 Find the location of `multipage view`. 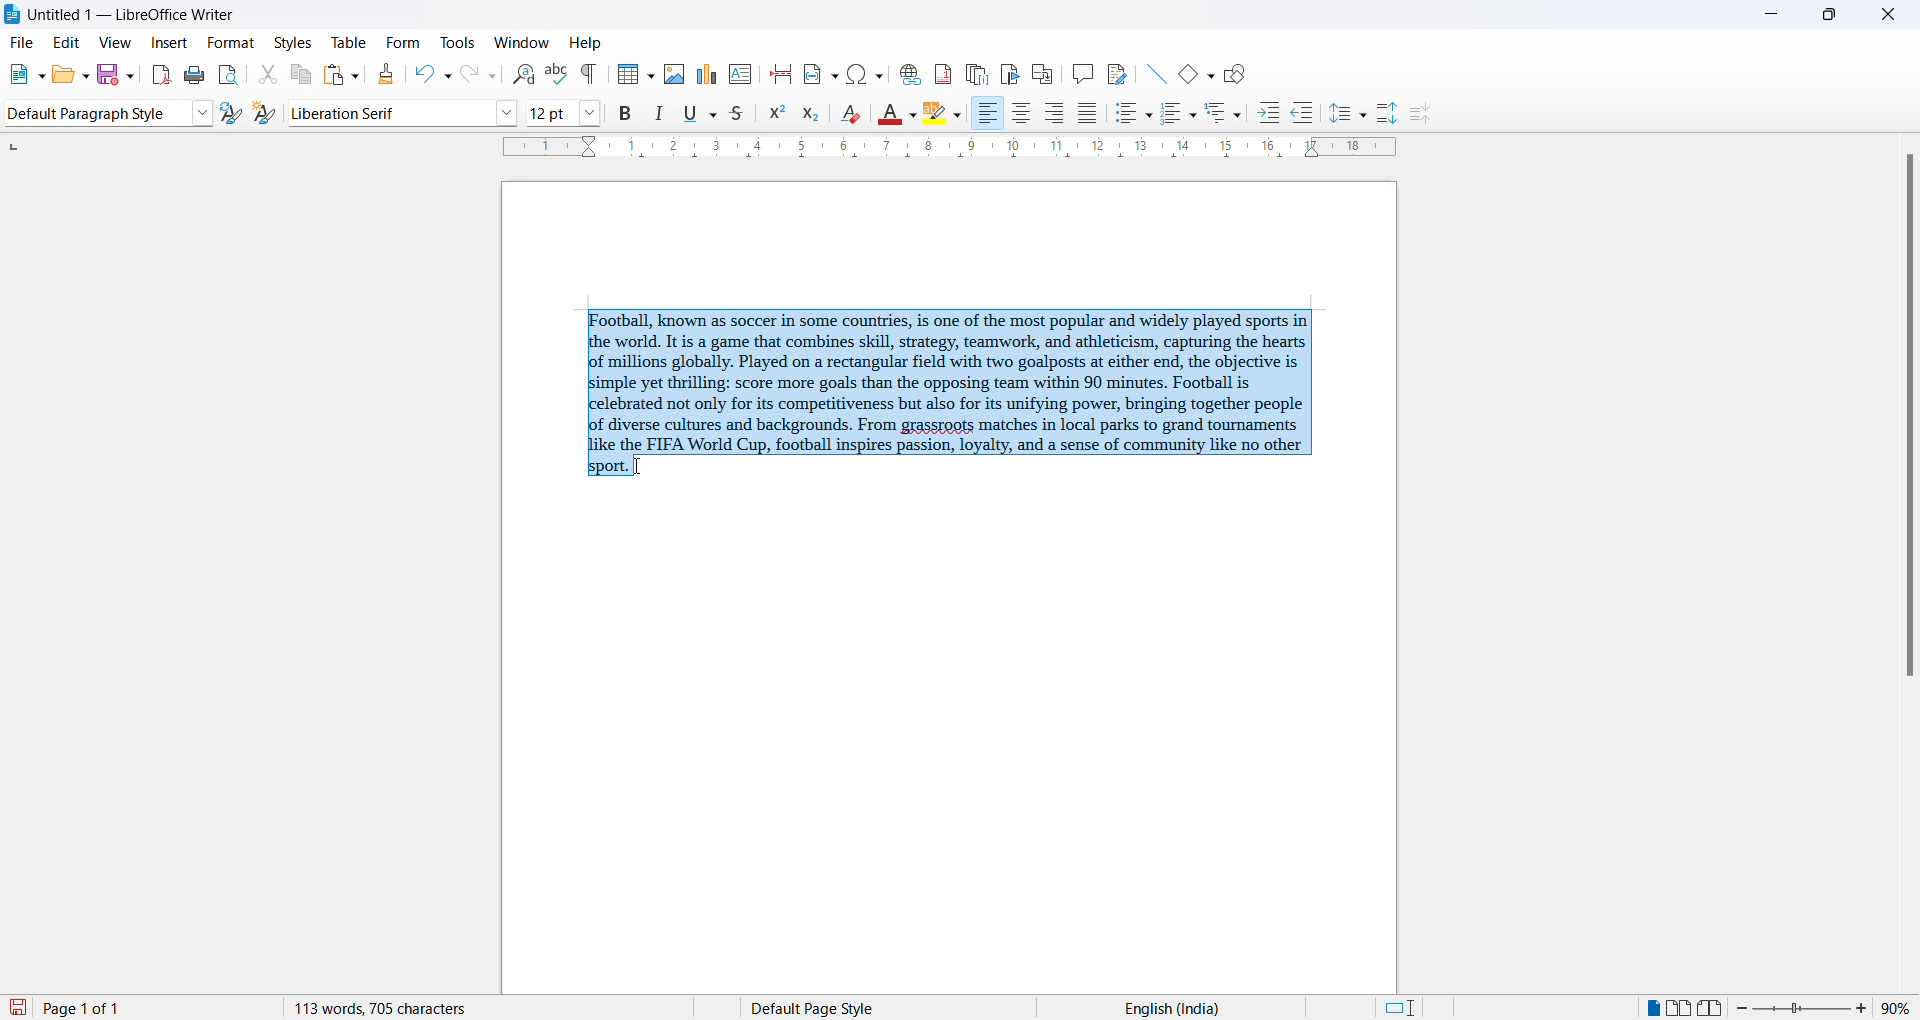

multipage view is located at coordinates (1682, 1010).